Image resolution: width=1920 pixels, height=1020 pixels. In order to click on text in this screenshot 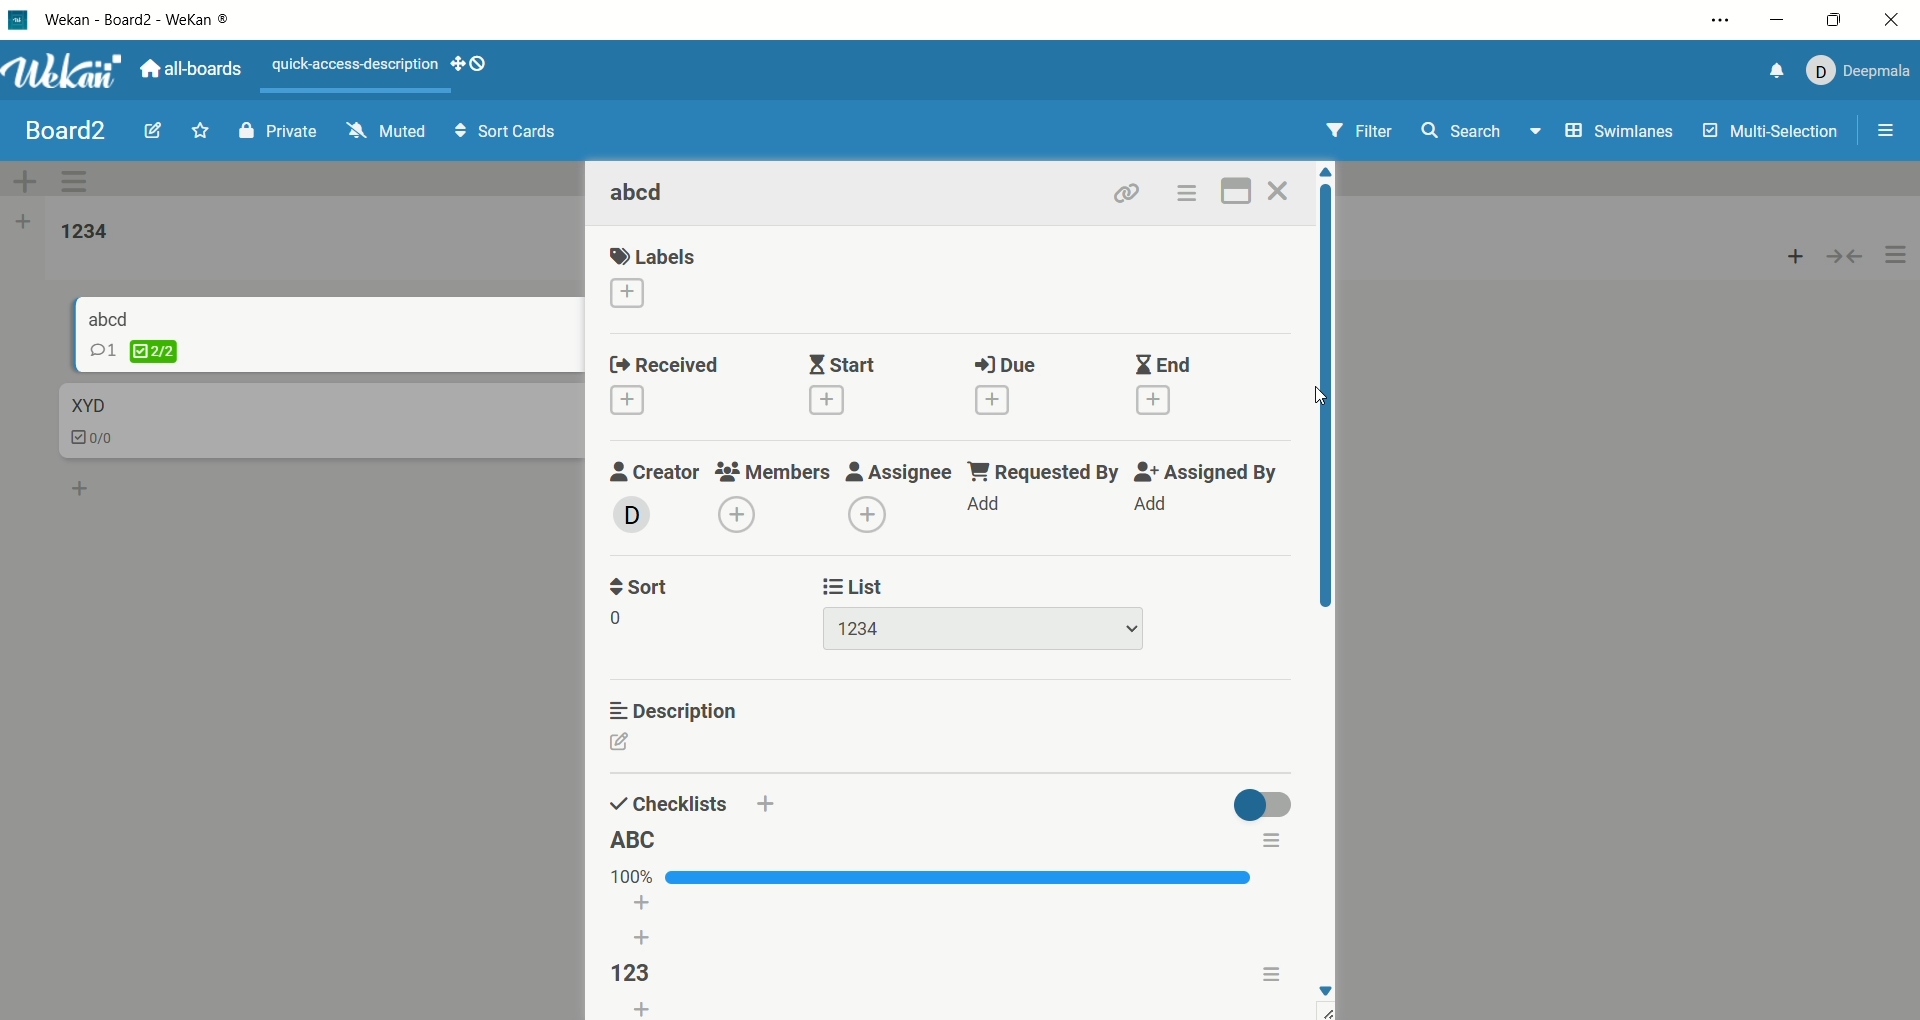, I will do `click(357, 66)`.